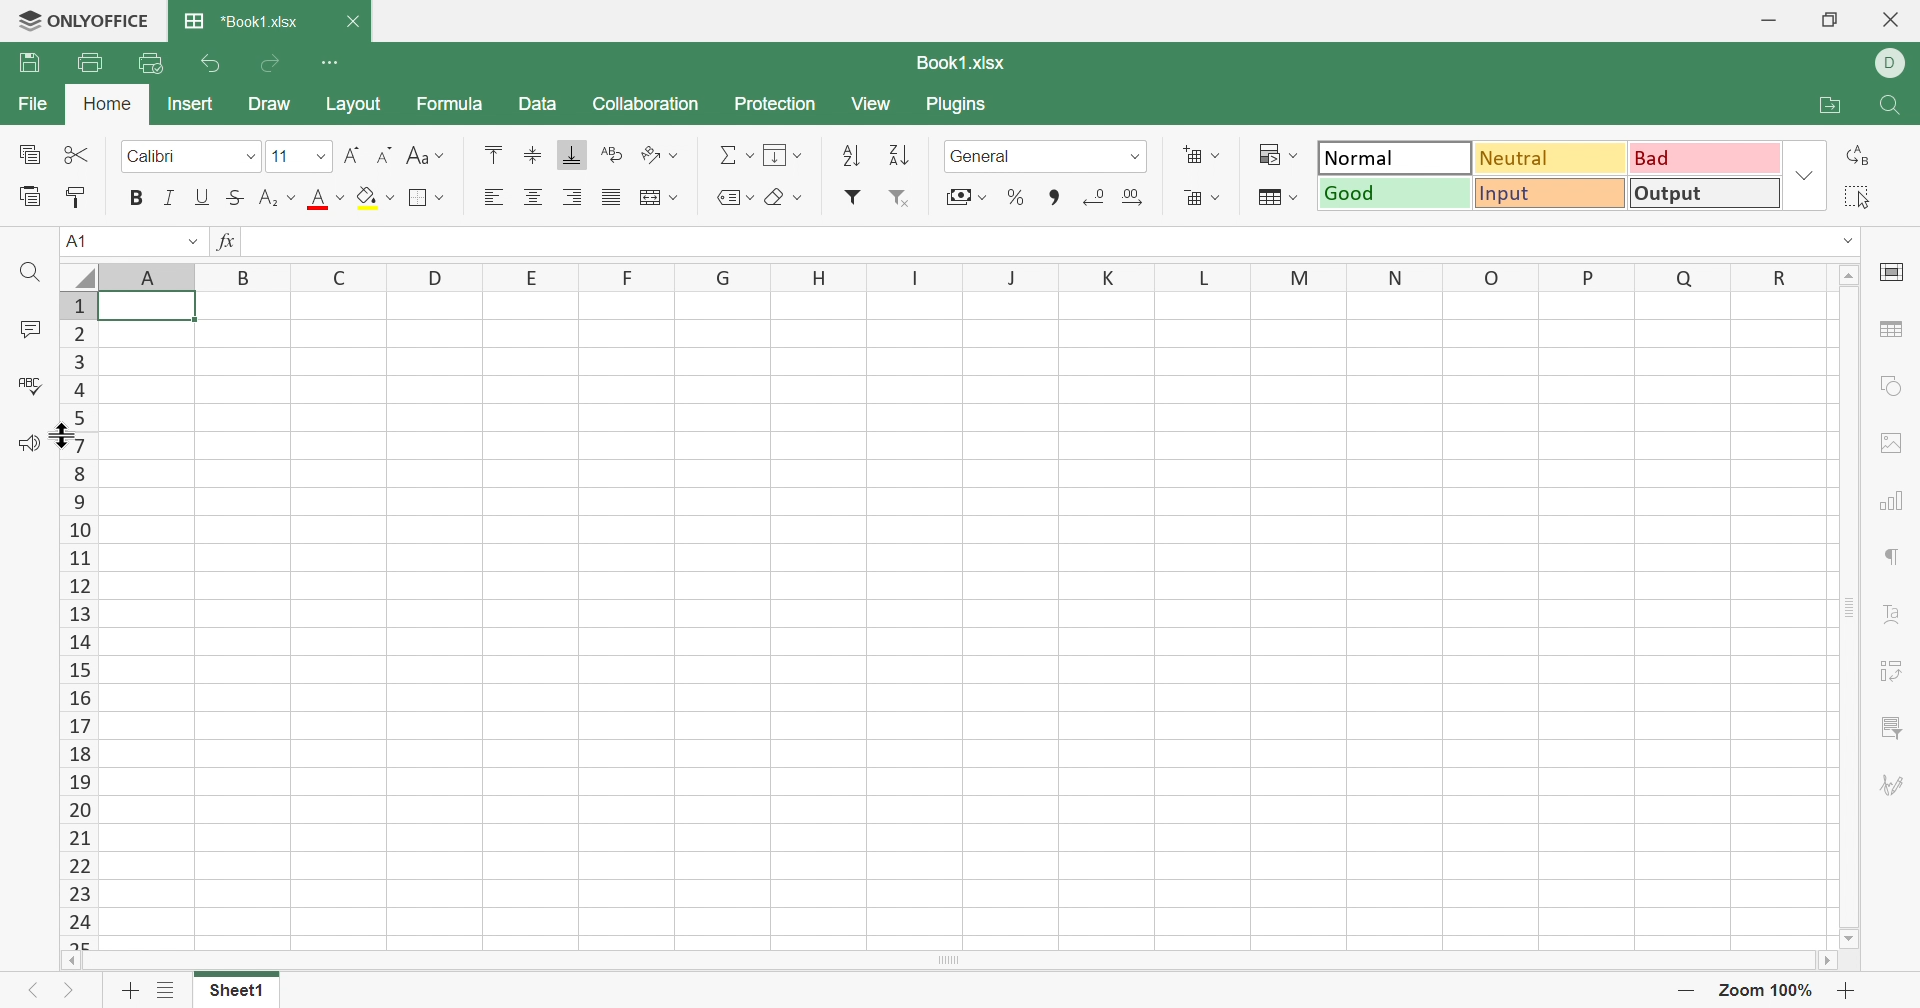 This screenshot has width=1920, height=1008. Describe the element at coordinates (169, 990) in the screenshot. I see `List of Sheets` at that location.